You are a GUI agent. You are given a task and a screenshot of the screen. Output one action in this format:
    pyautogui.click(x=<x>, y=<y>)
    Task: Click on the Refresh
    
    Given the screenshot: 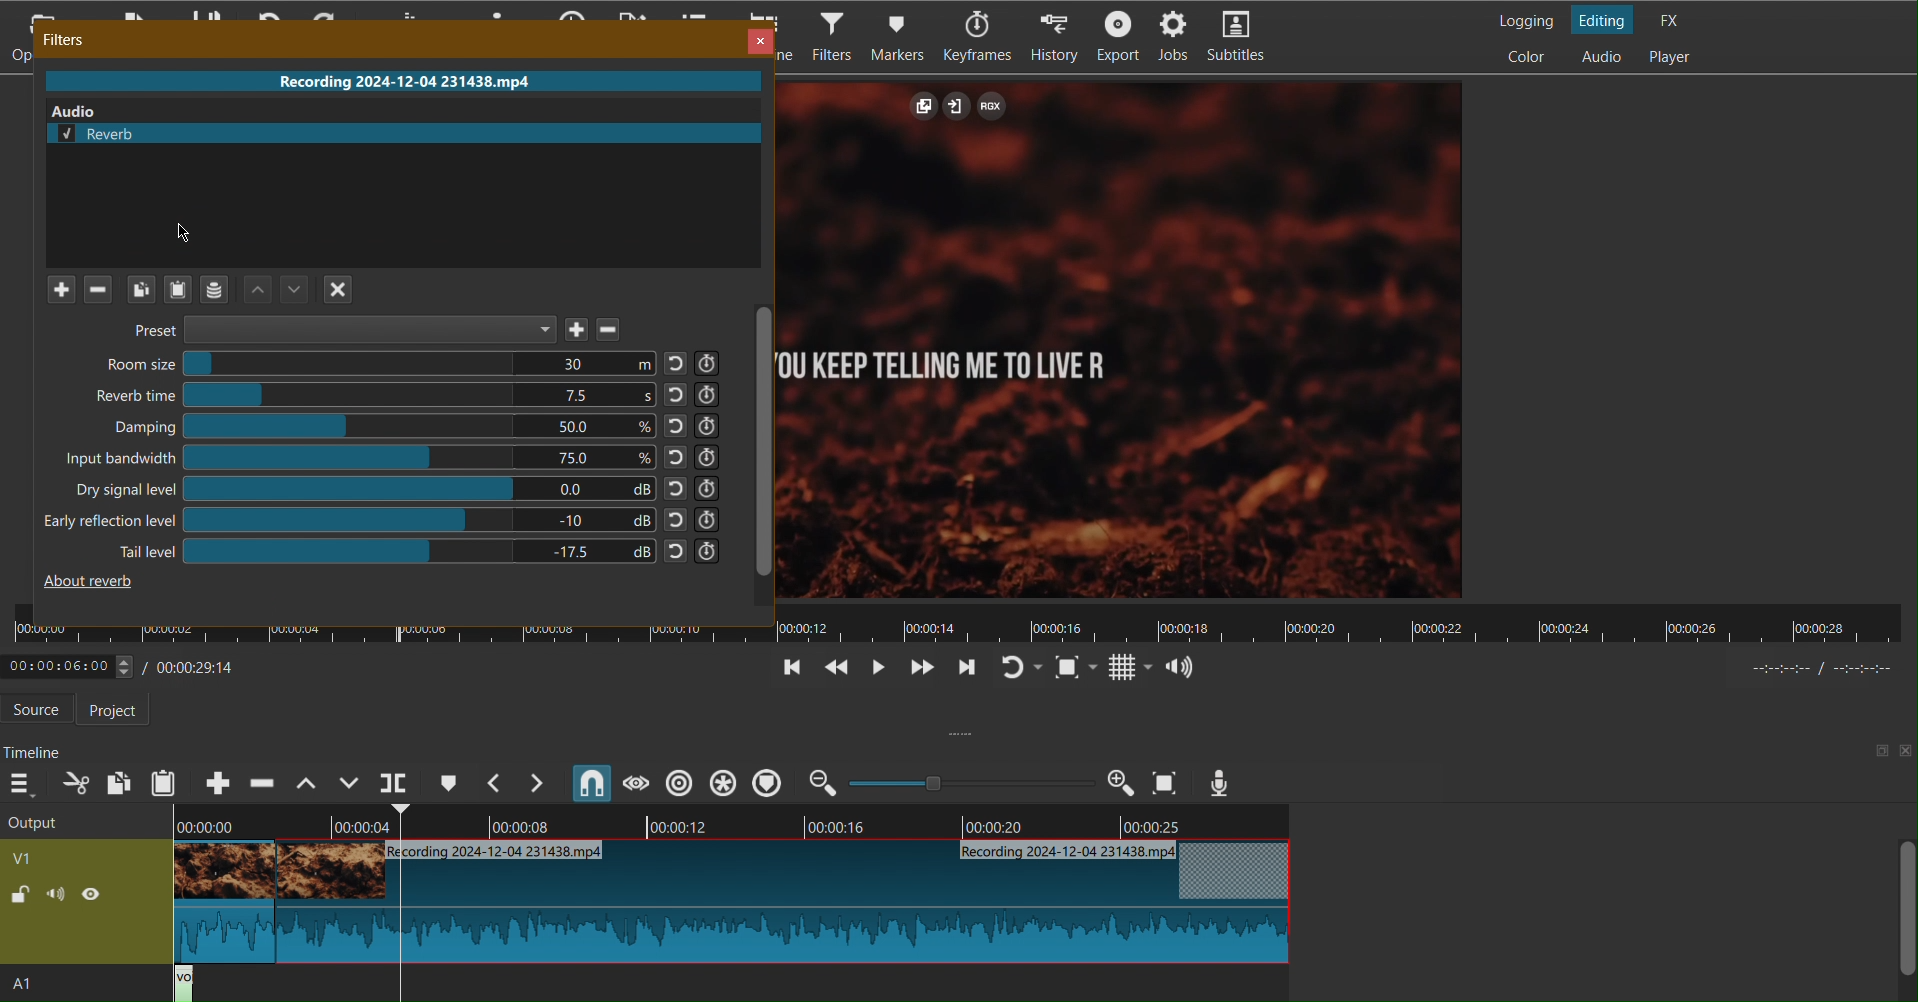 What is the action you would take?
    pyautogui.click(x=1021, y=668)
    